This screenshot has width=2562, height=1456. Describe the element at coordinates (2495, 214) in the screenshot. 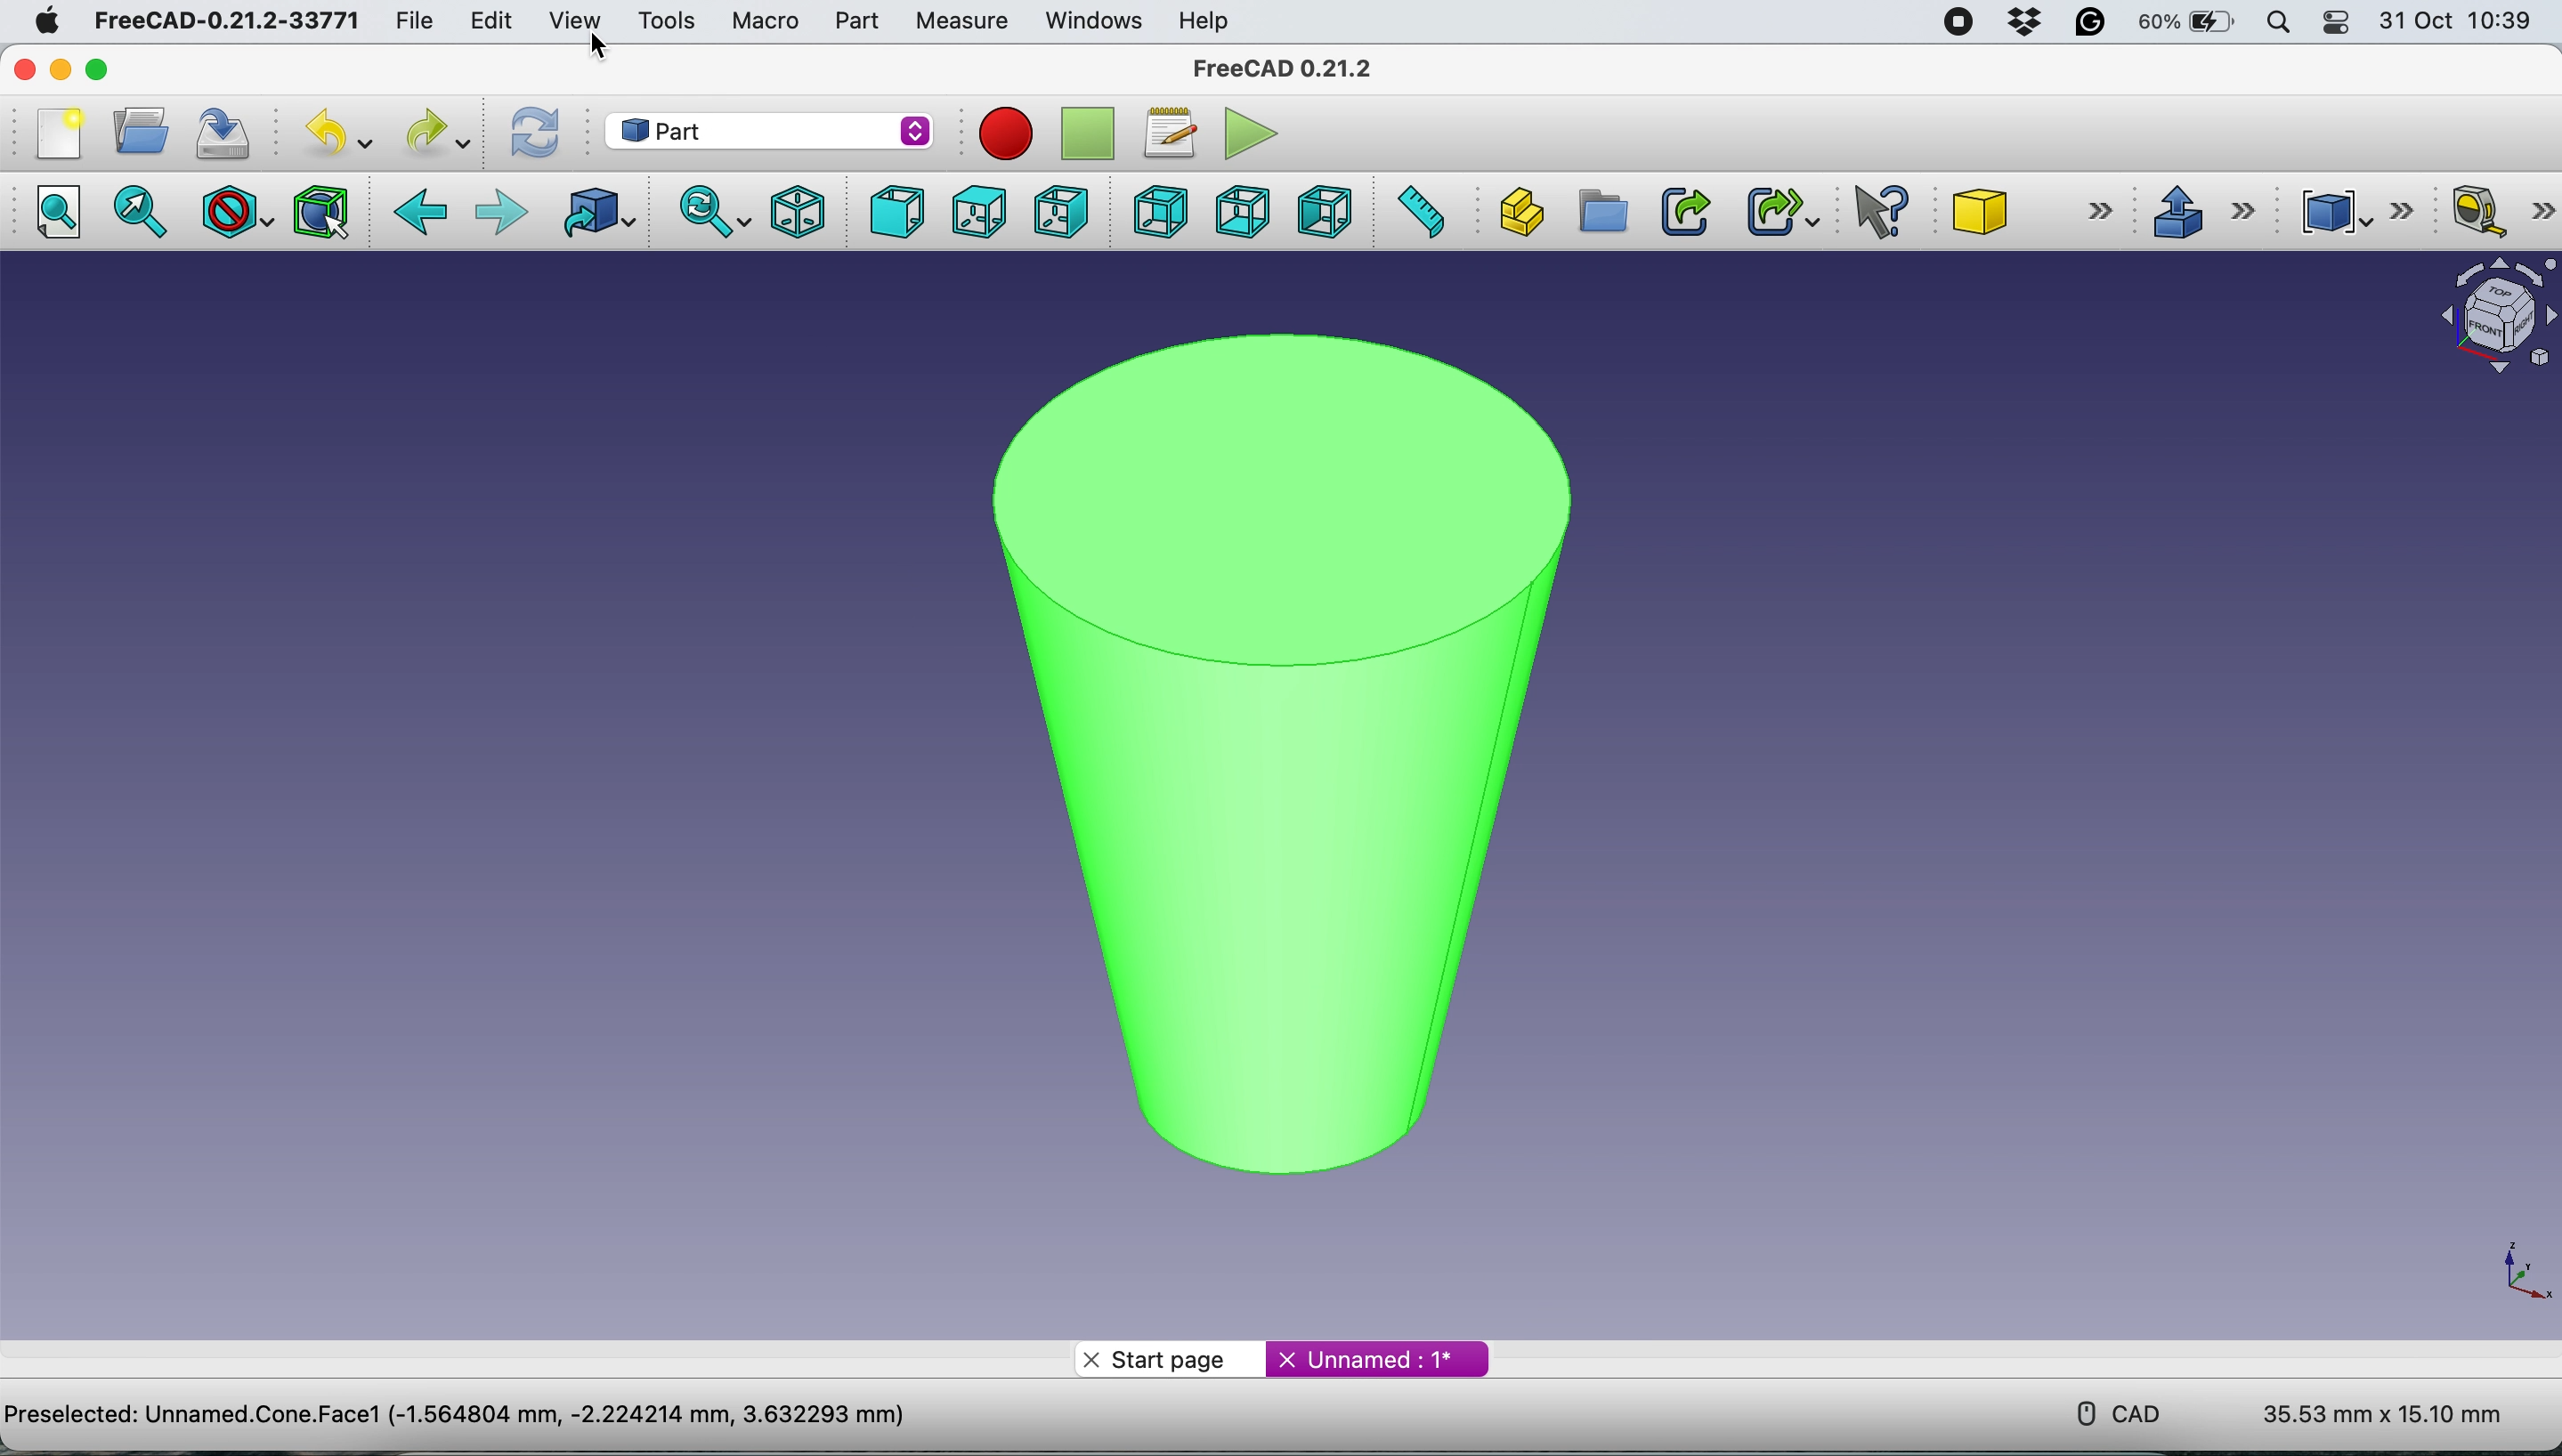

I see `mesure linear` at that location.